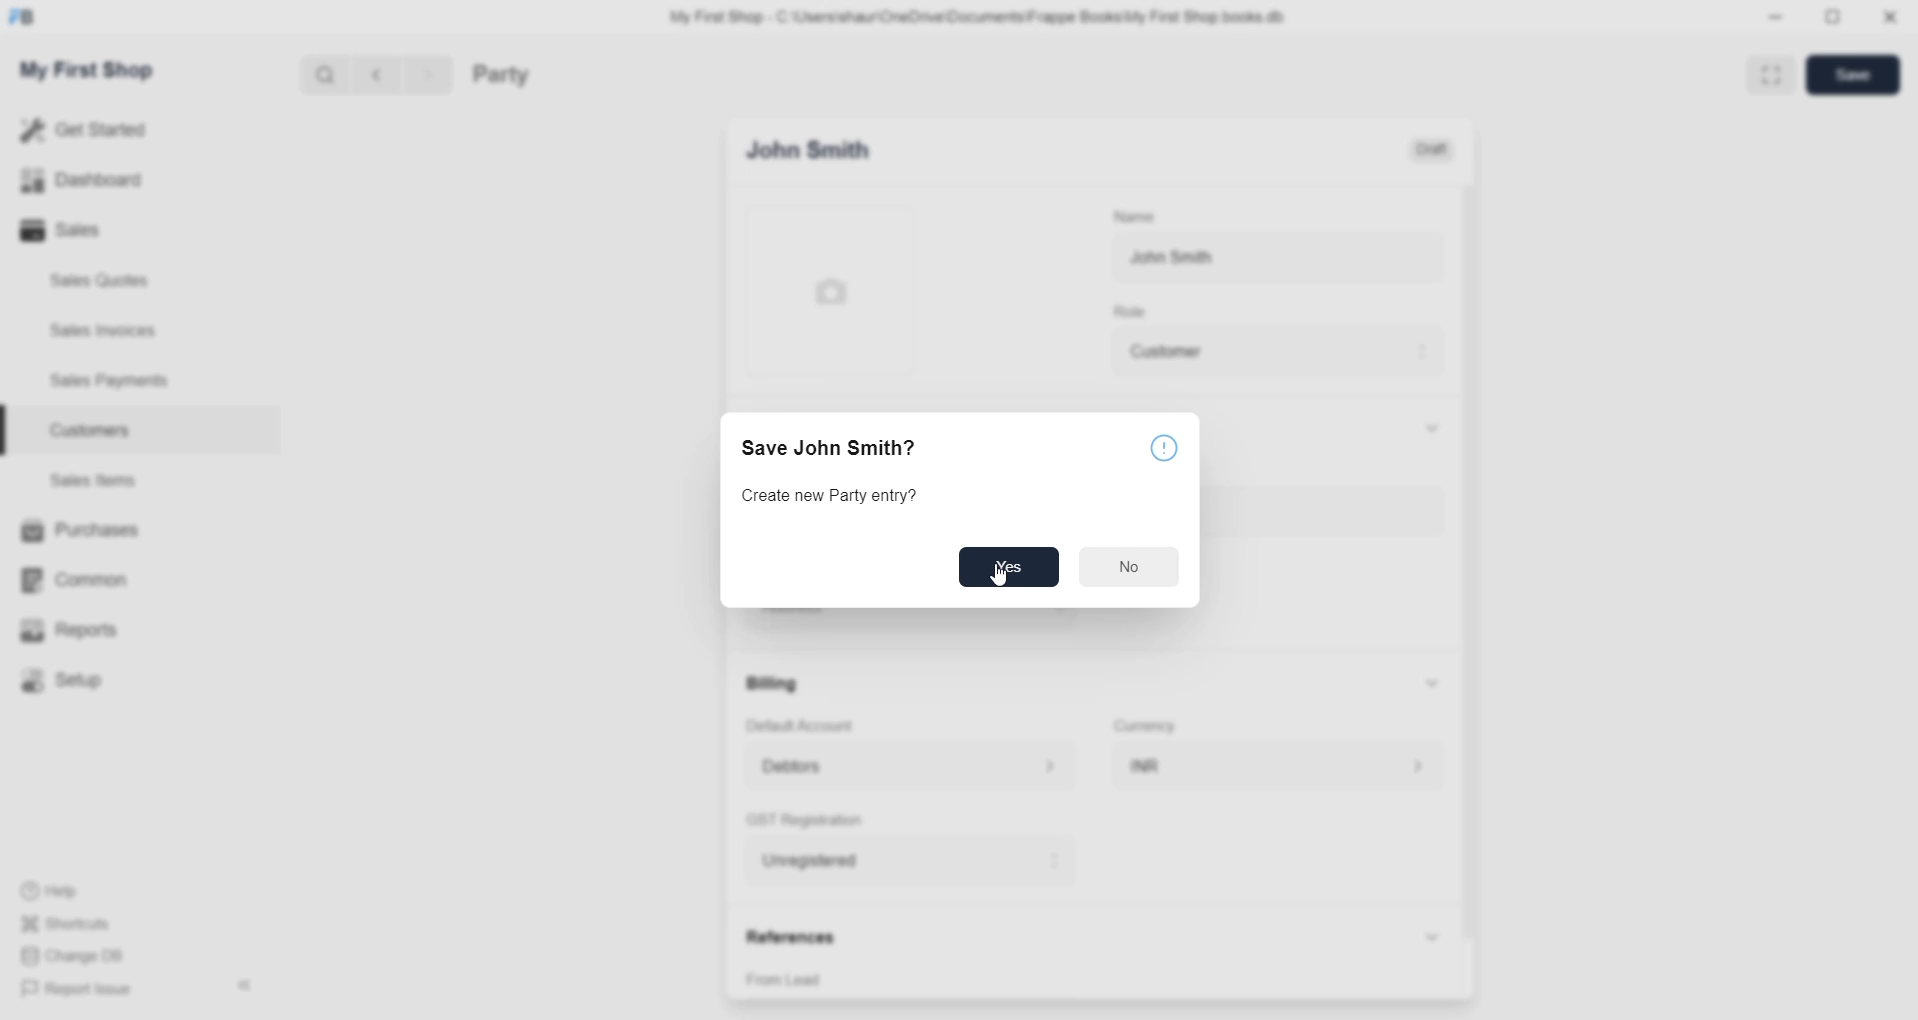 The image size is (1918, 1020). What do you see at coordinates (1059, 758) in the screenshot?
I see `move to above address` at bounding box center [1059, 758].